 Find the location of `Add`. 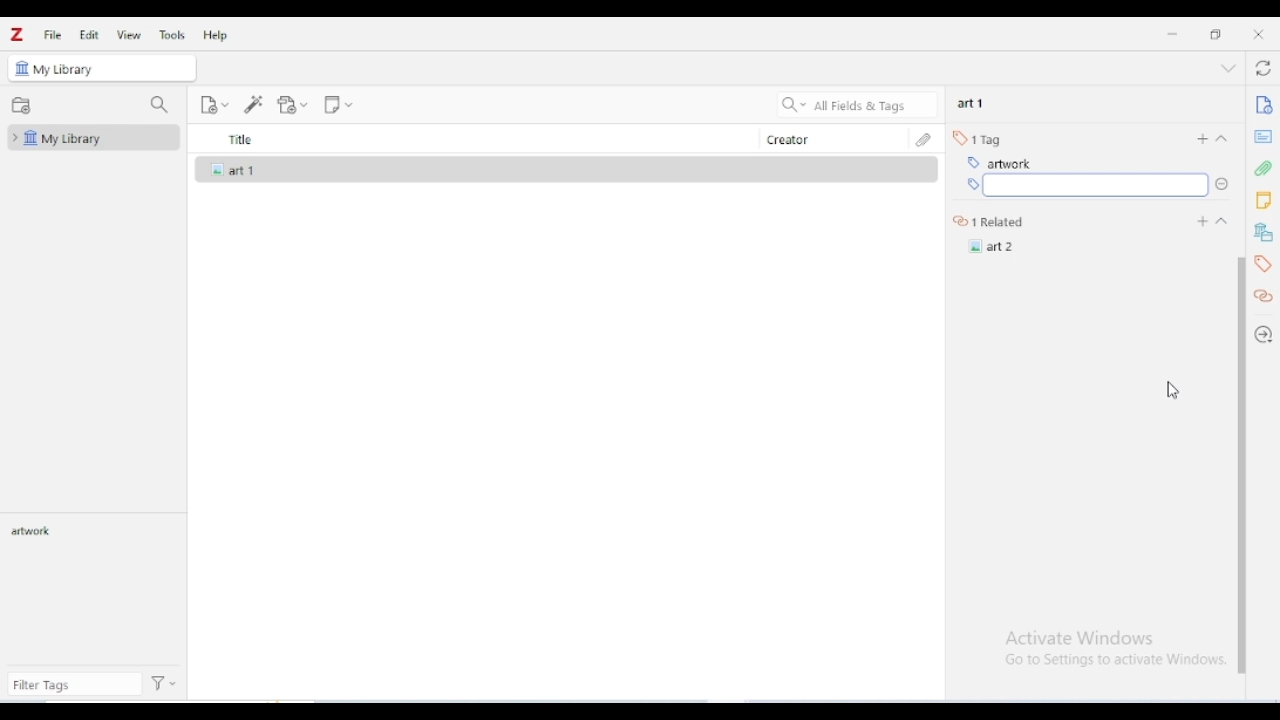

Add is located at coordinates (1203, 222).